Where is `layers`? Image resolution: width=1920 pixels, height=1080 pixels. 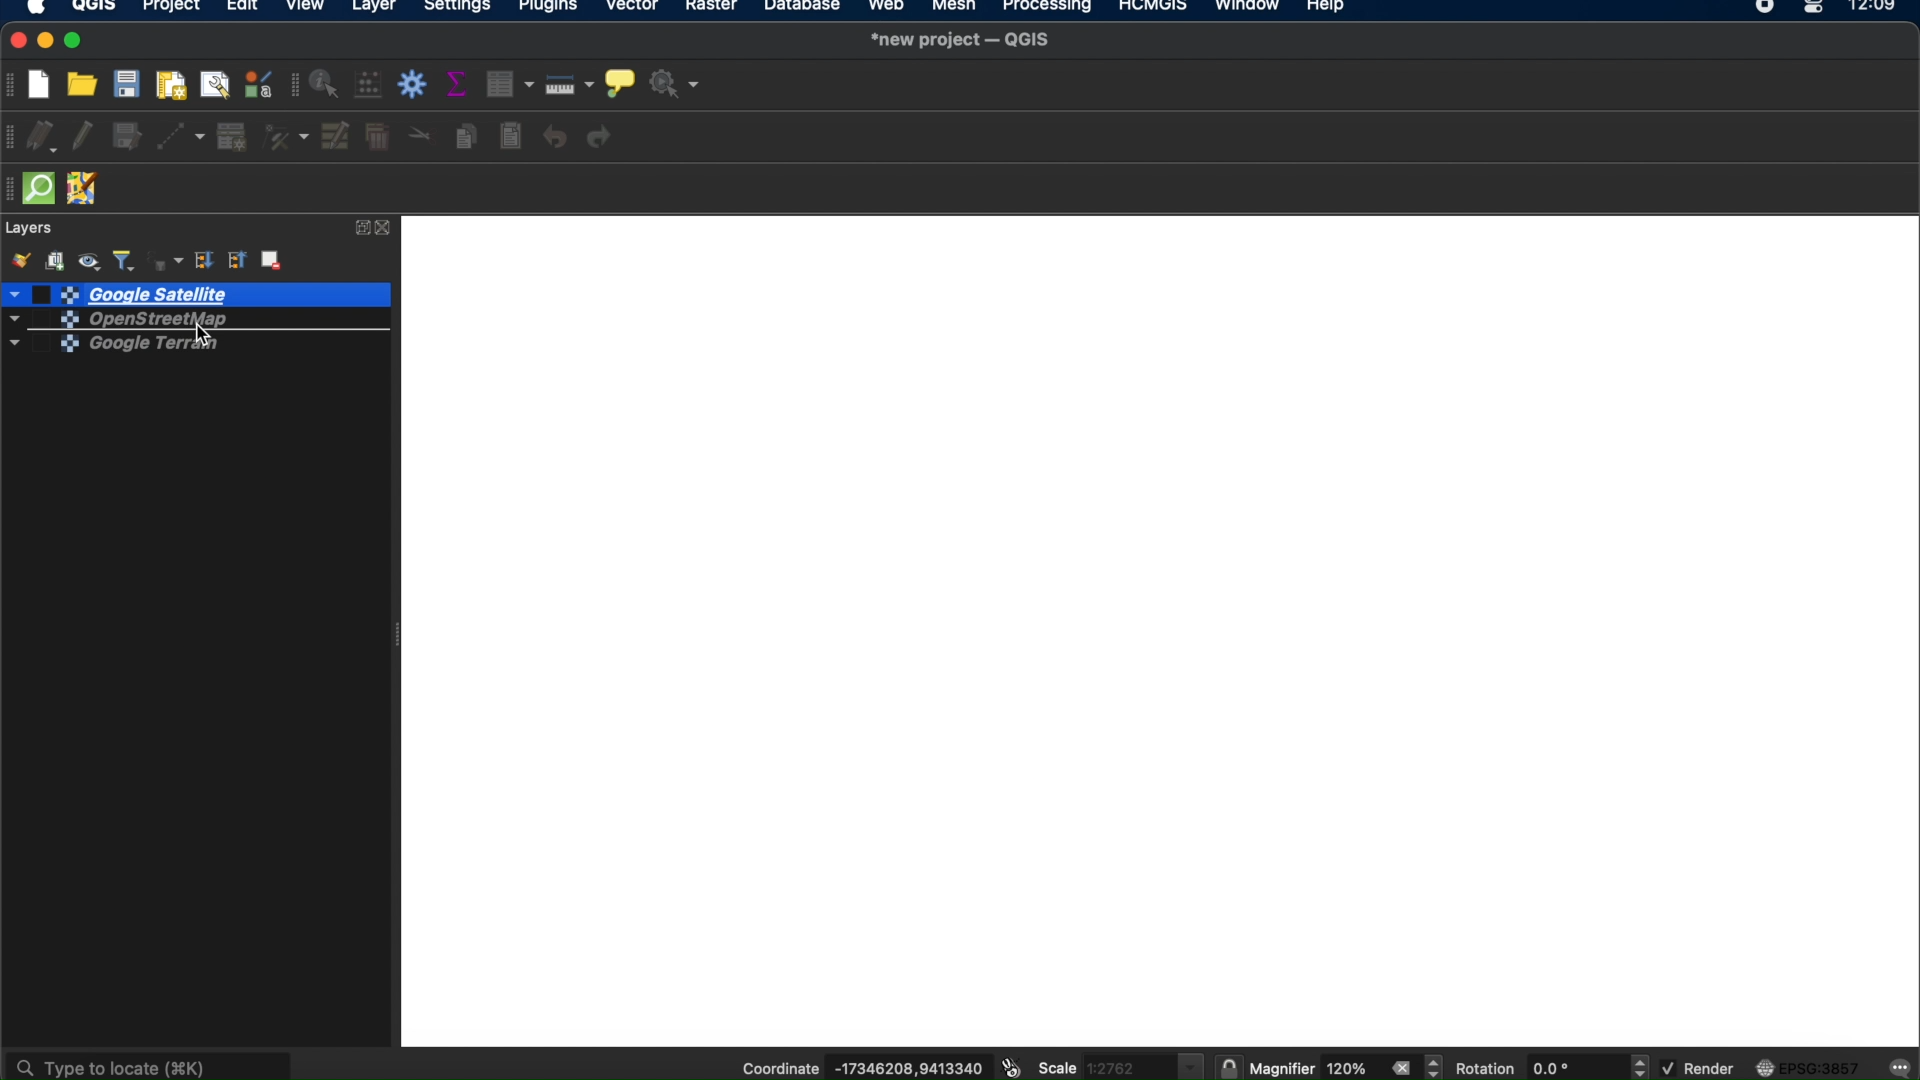
layers is located at coordinates (31, 228).